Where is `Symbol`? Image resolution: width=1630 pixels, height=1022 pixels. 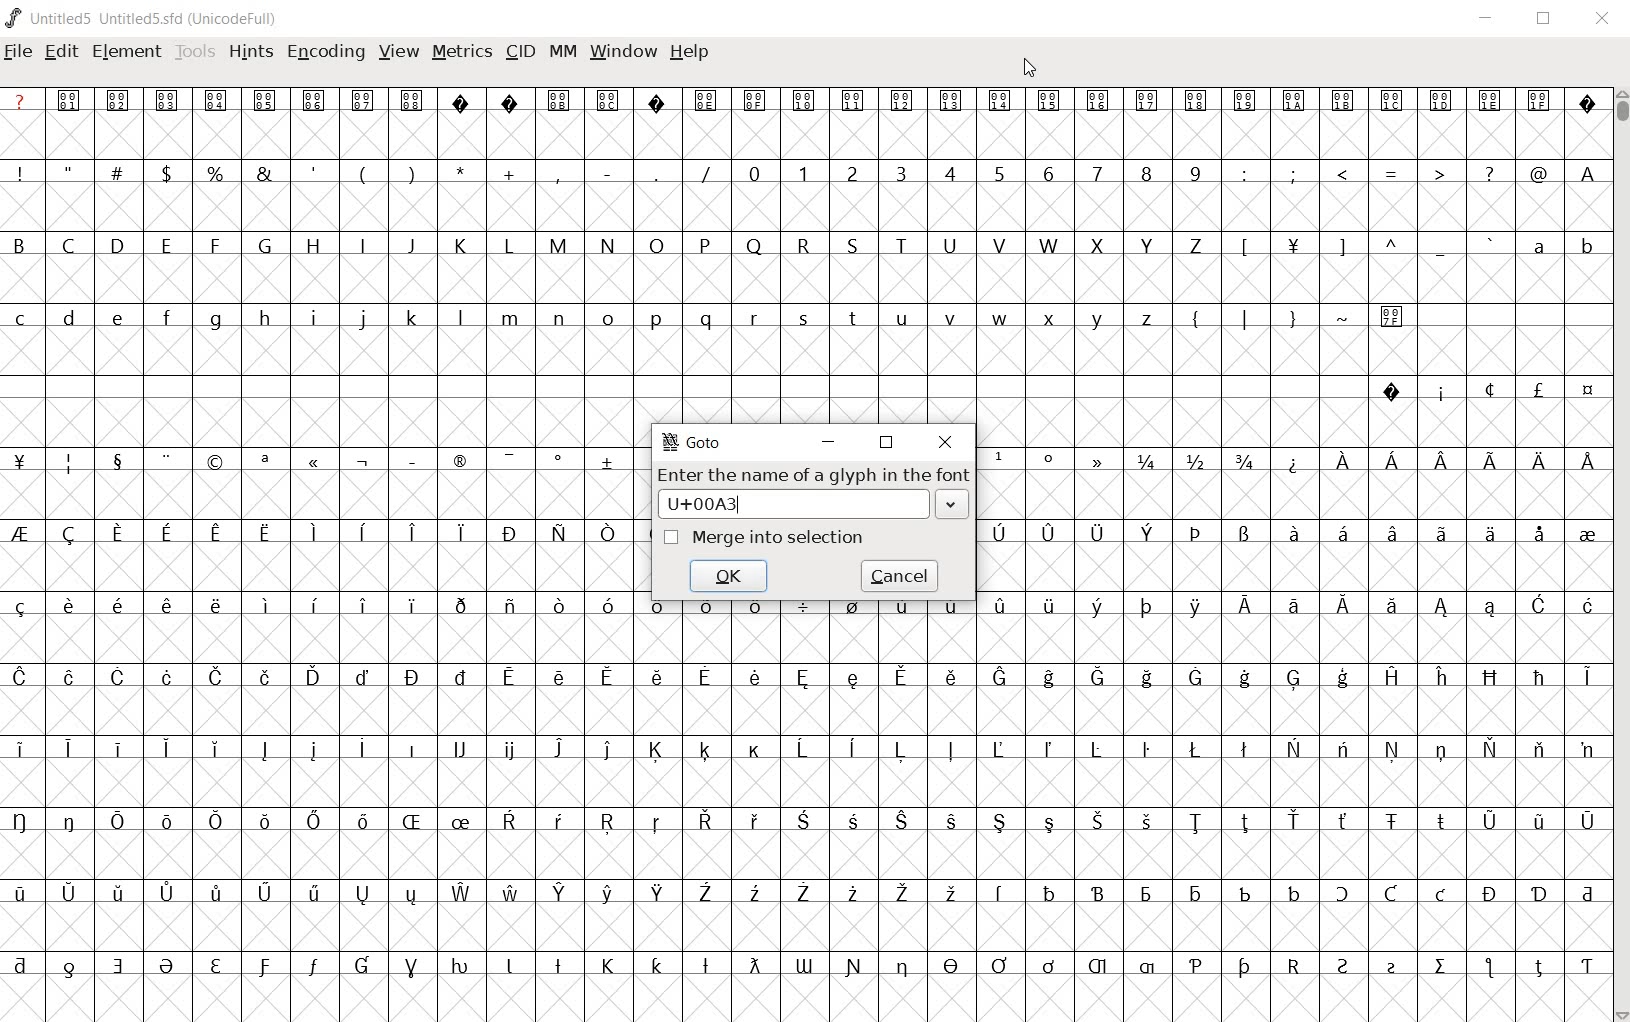 Symbol is located at coordinates (802, 823).